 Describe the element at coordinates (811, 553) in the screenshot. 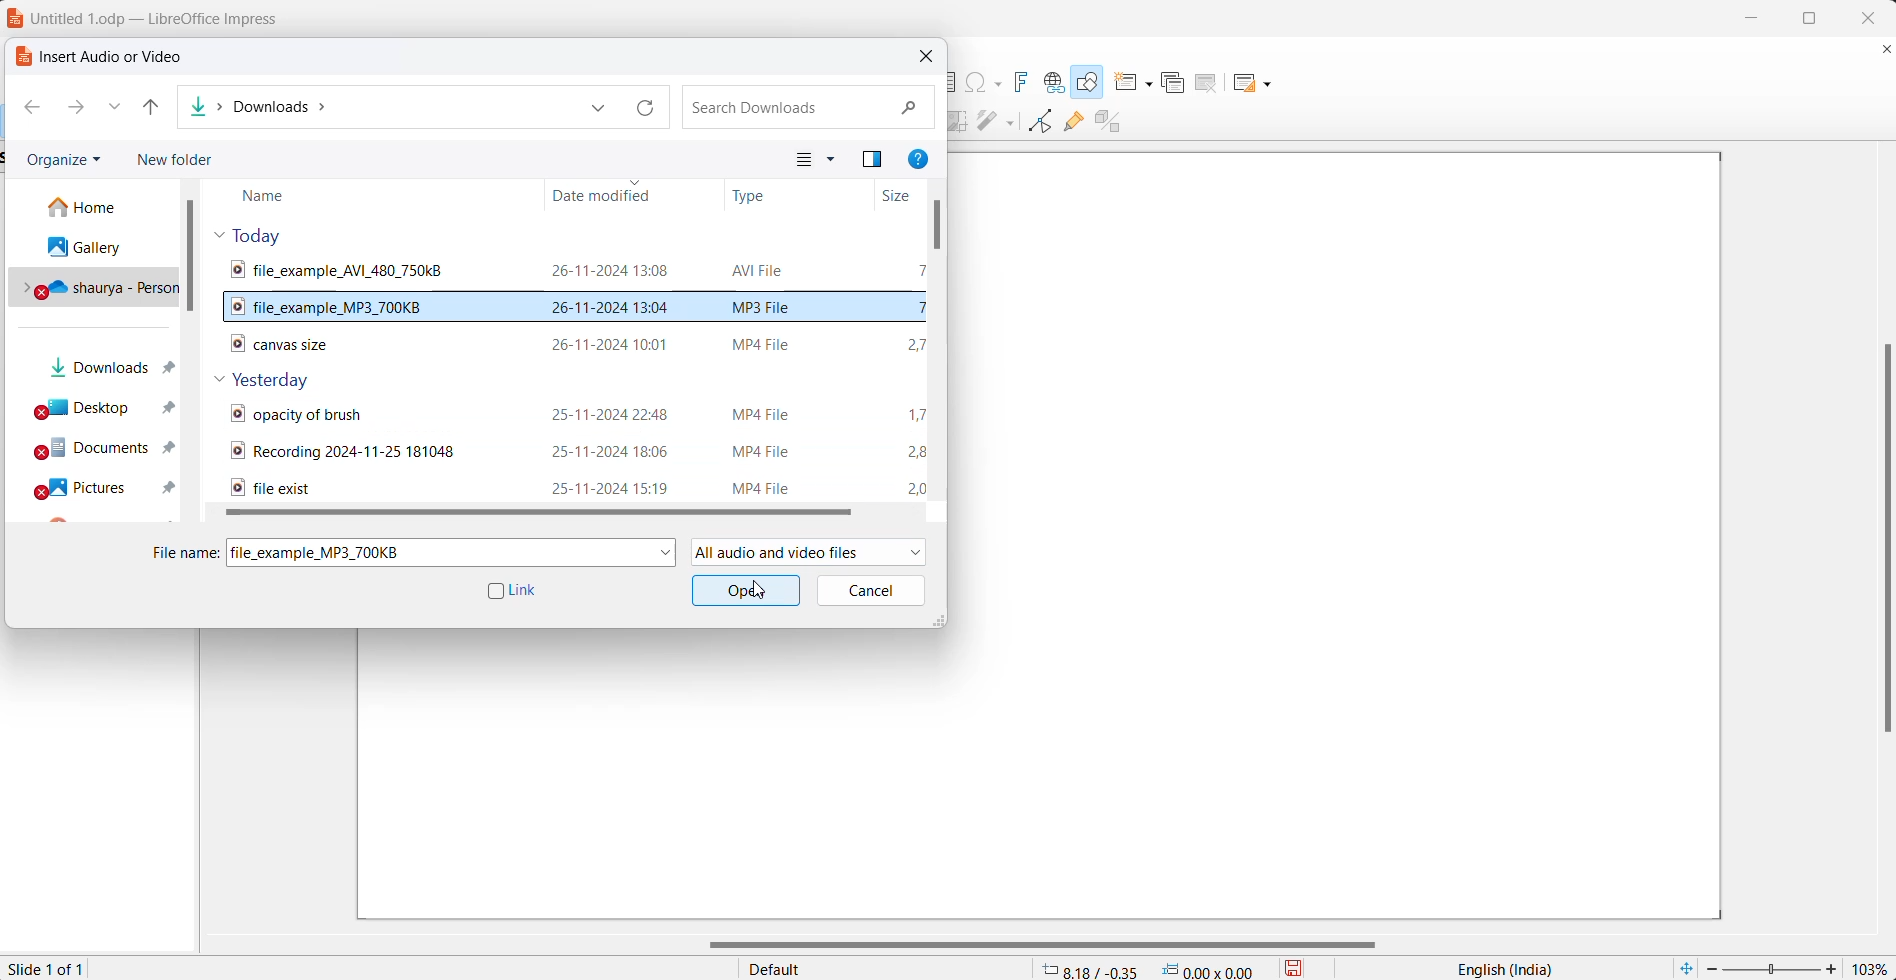

I see `allowed file type` at that location.